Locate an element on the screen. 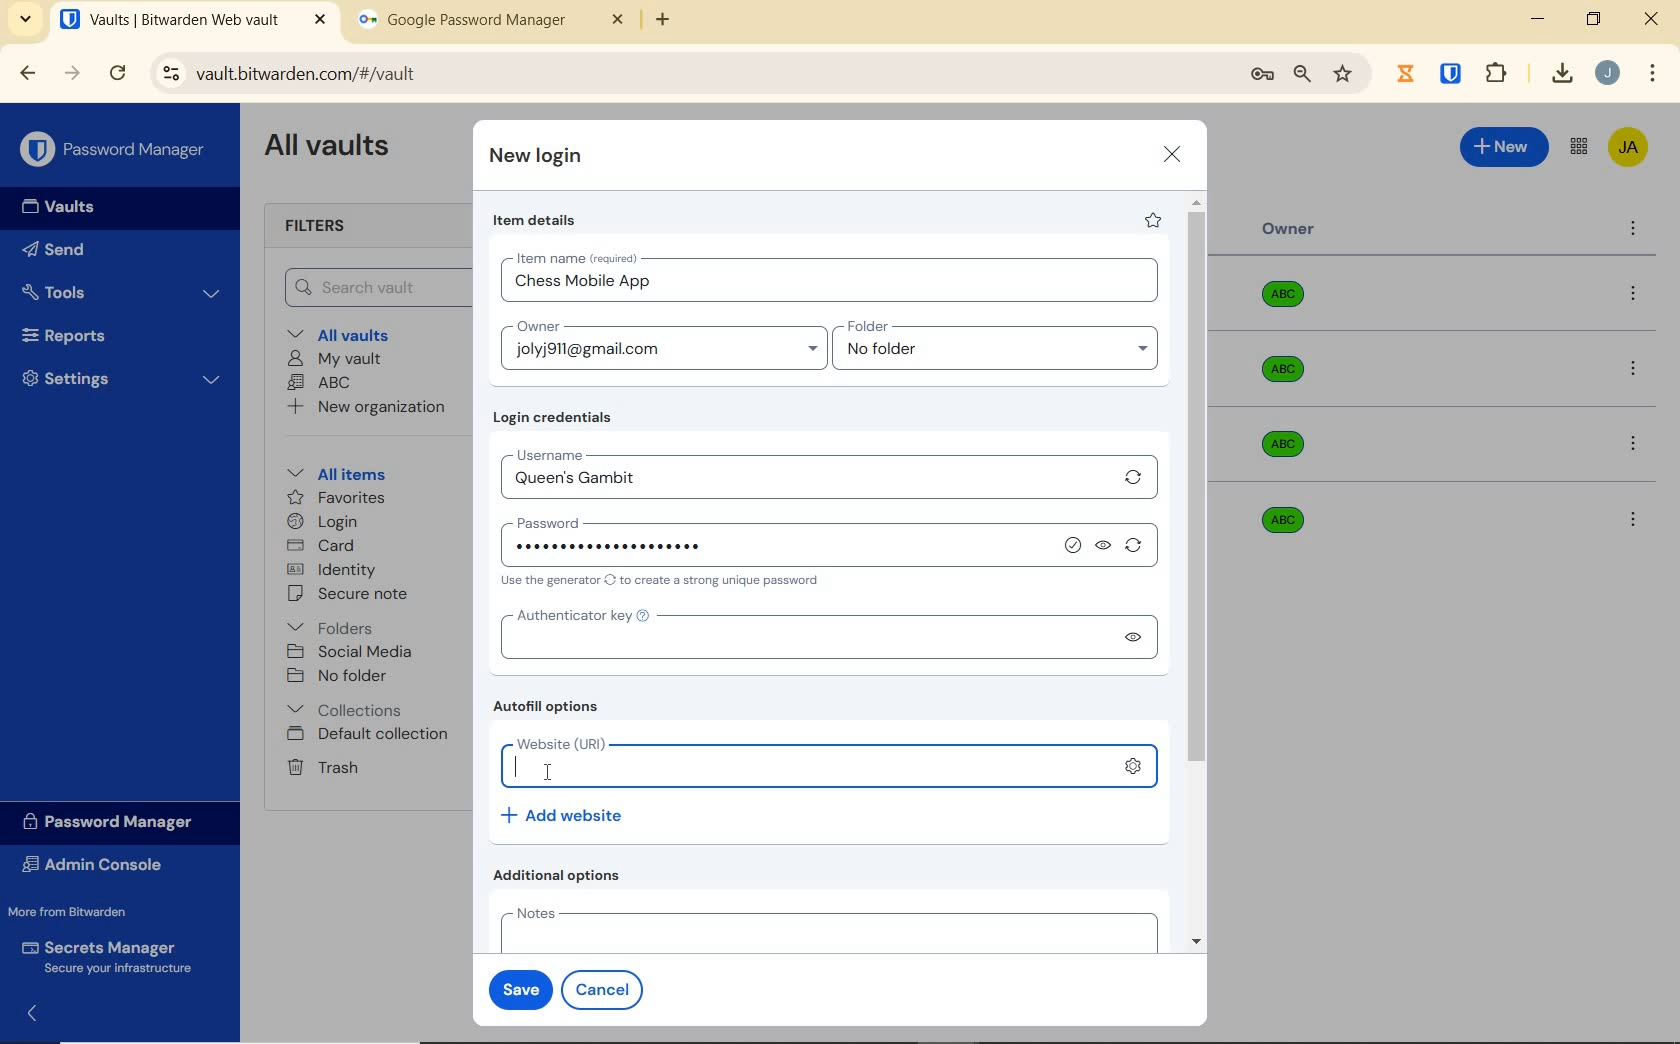 The height and width of the screenshot is (1044, 1680). All items is located at coordinates (333, 471).